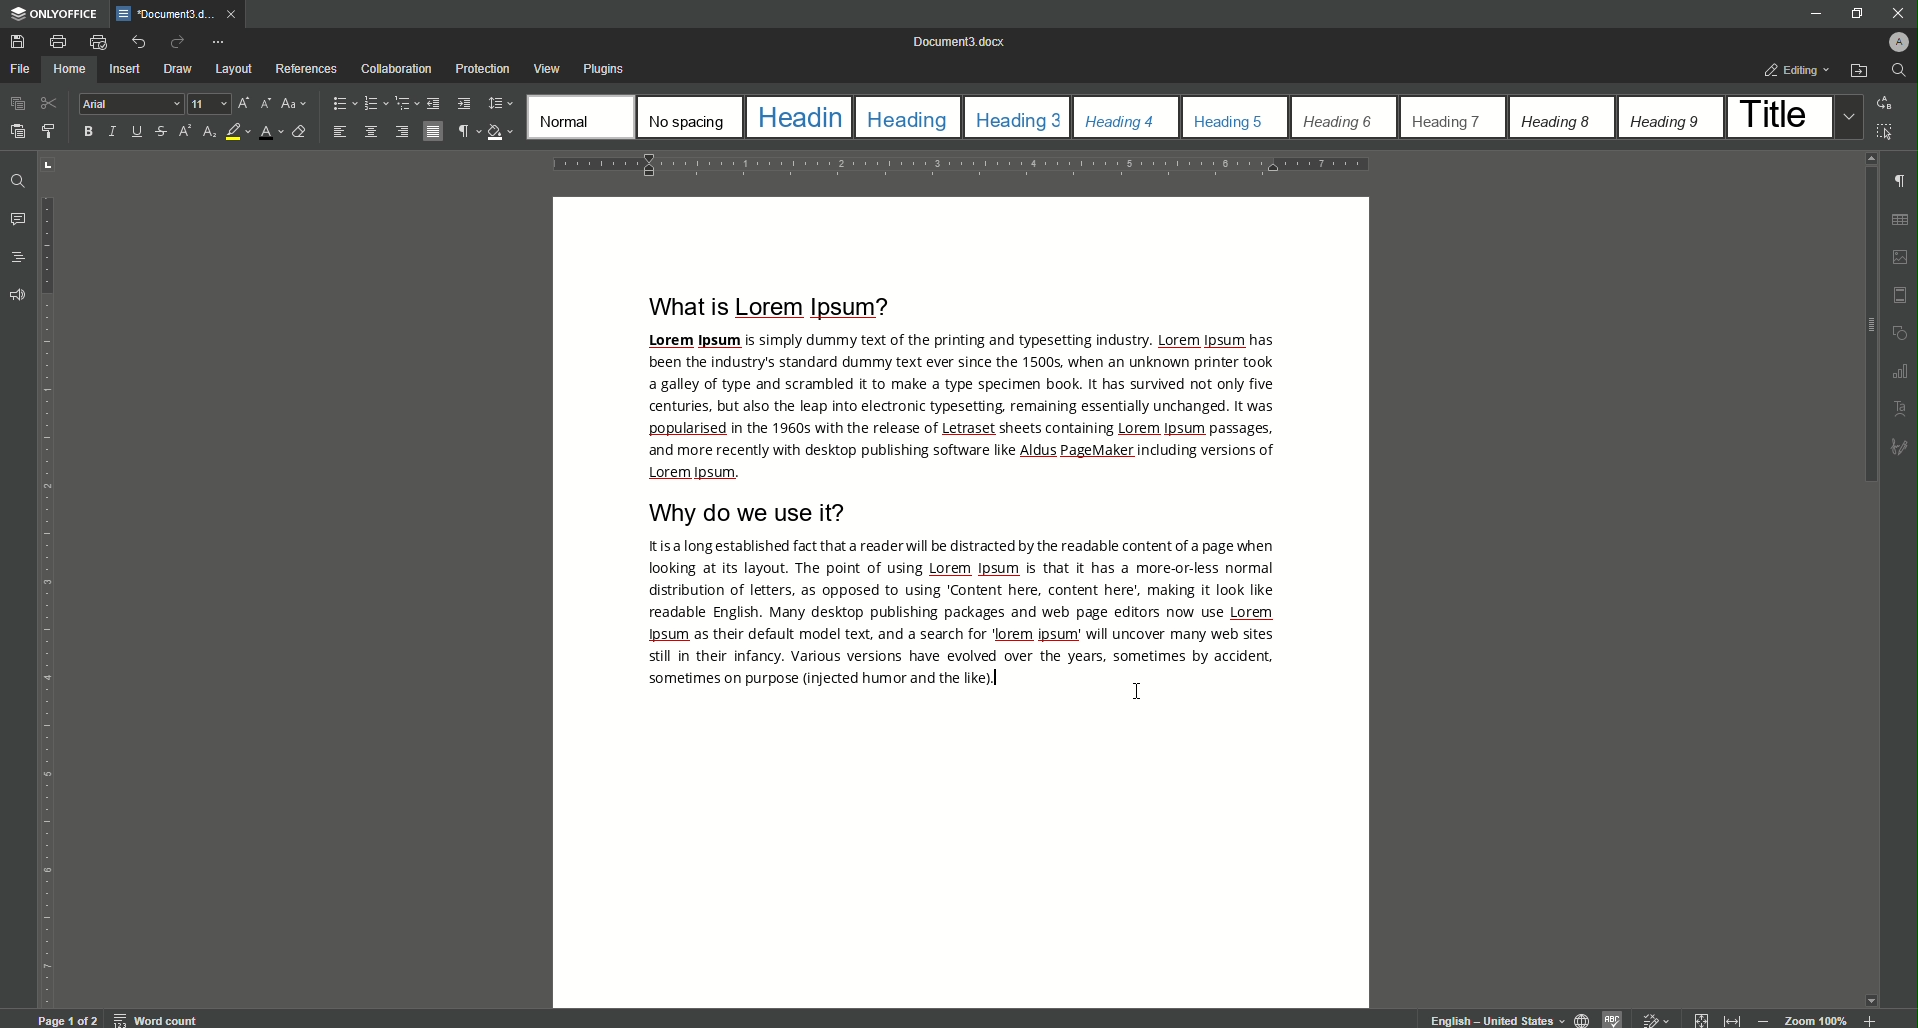 The image size is (1918, 1028). What do you see at coordinates (1730, 1020) in the screenshot?
I see `expand` at bounding box center [1730, 1020].